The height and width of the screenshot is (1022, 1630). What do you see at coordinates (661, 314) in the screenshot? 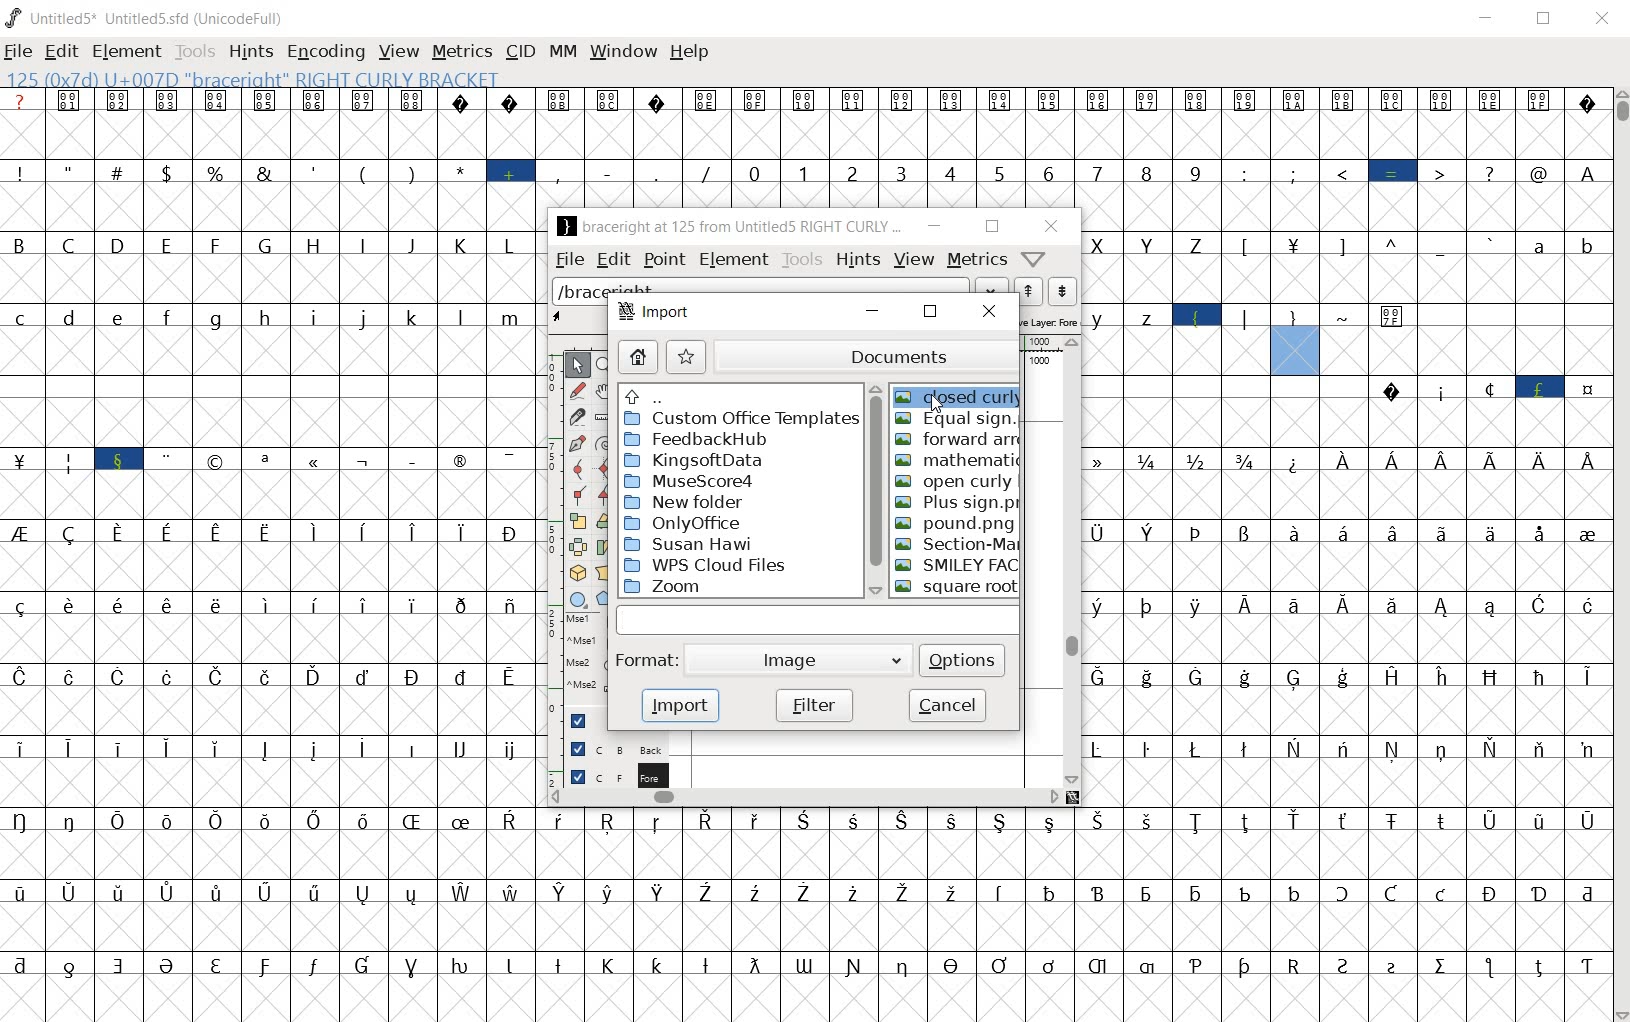
I see `import` at bounding box center [661, 314].